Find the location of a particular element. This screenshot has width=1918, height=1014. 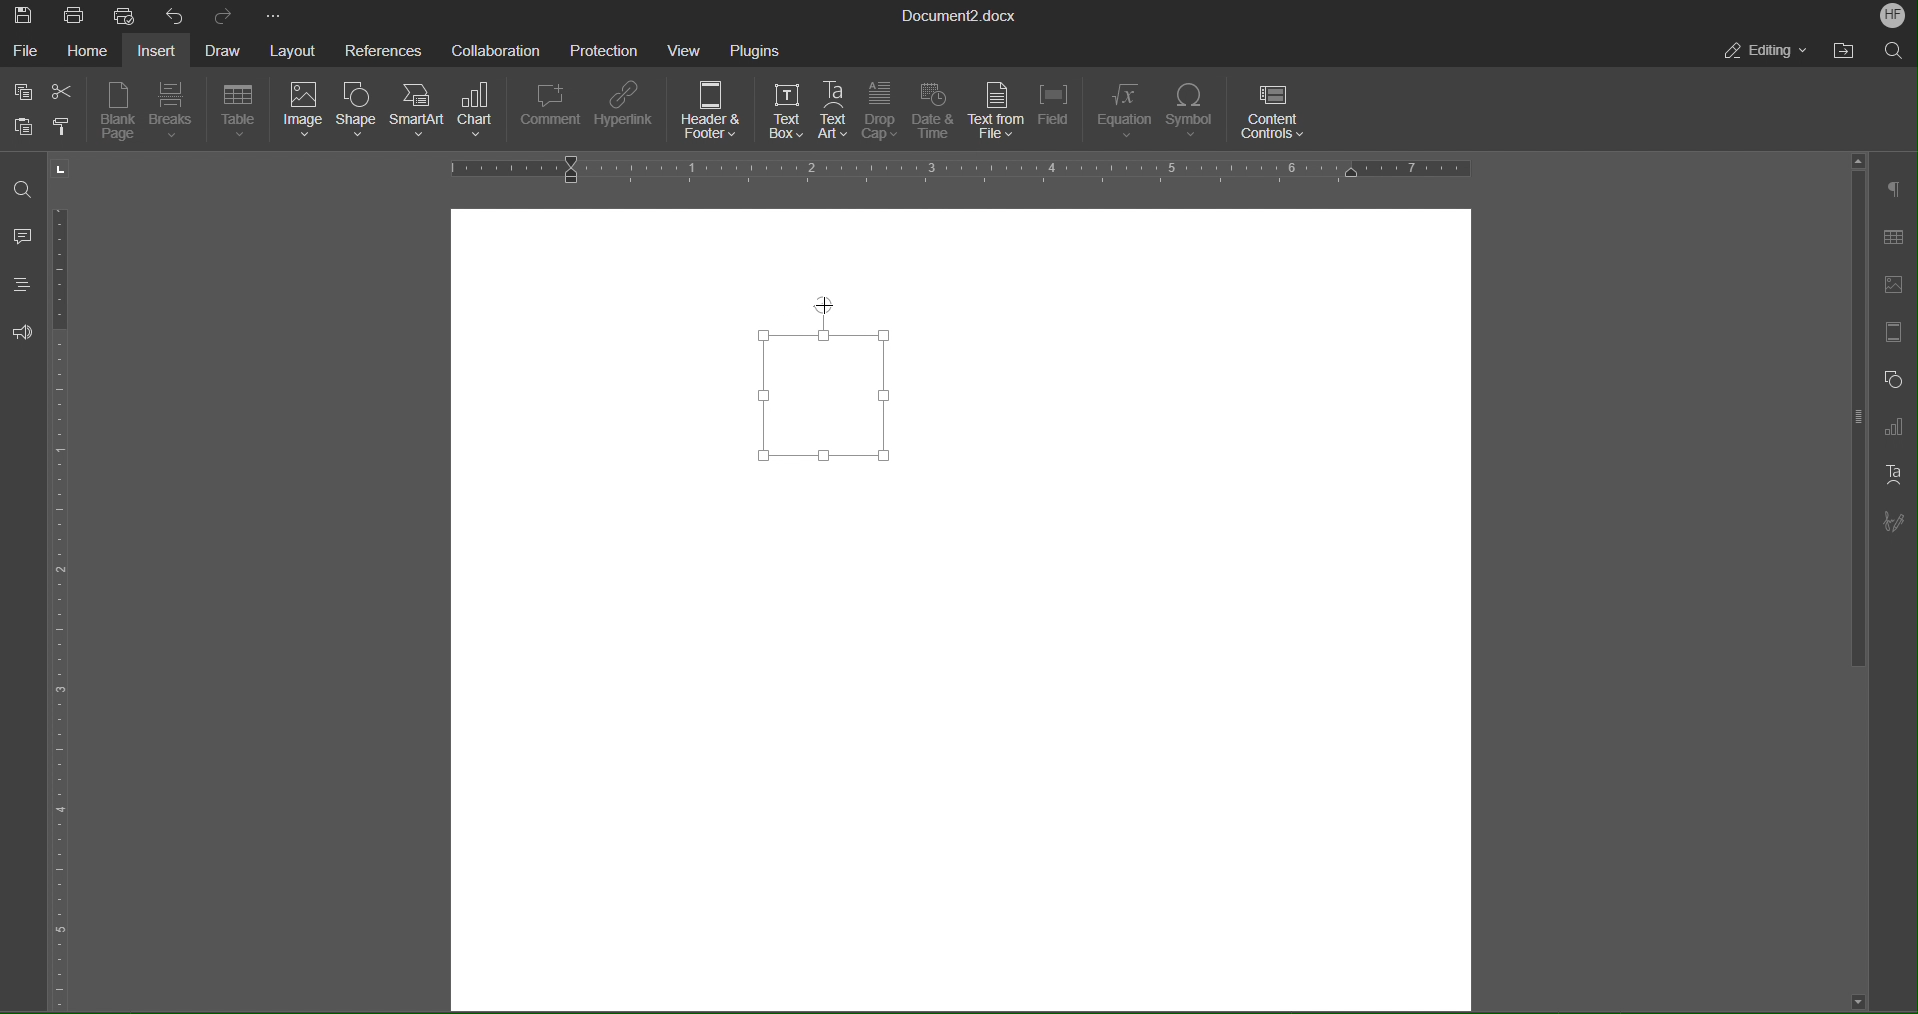

View is located at coordinates (688, 48).